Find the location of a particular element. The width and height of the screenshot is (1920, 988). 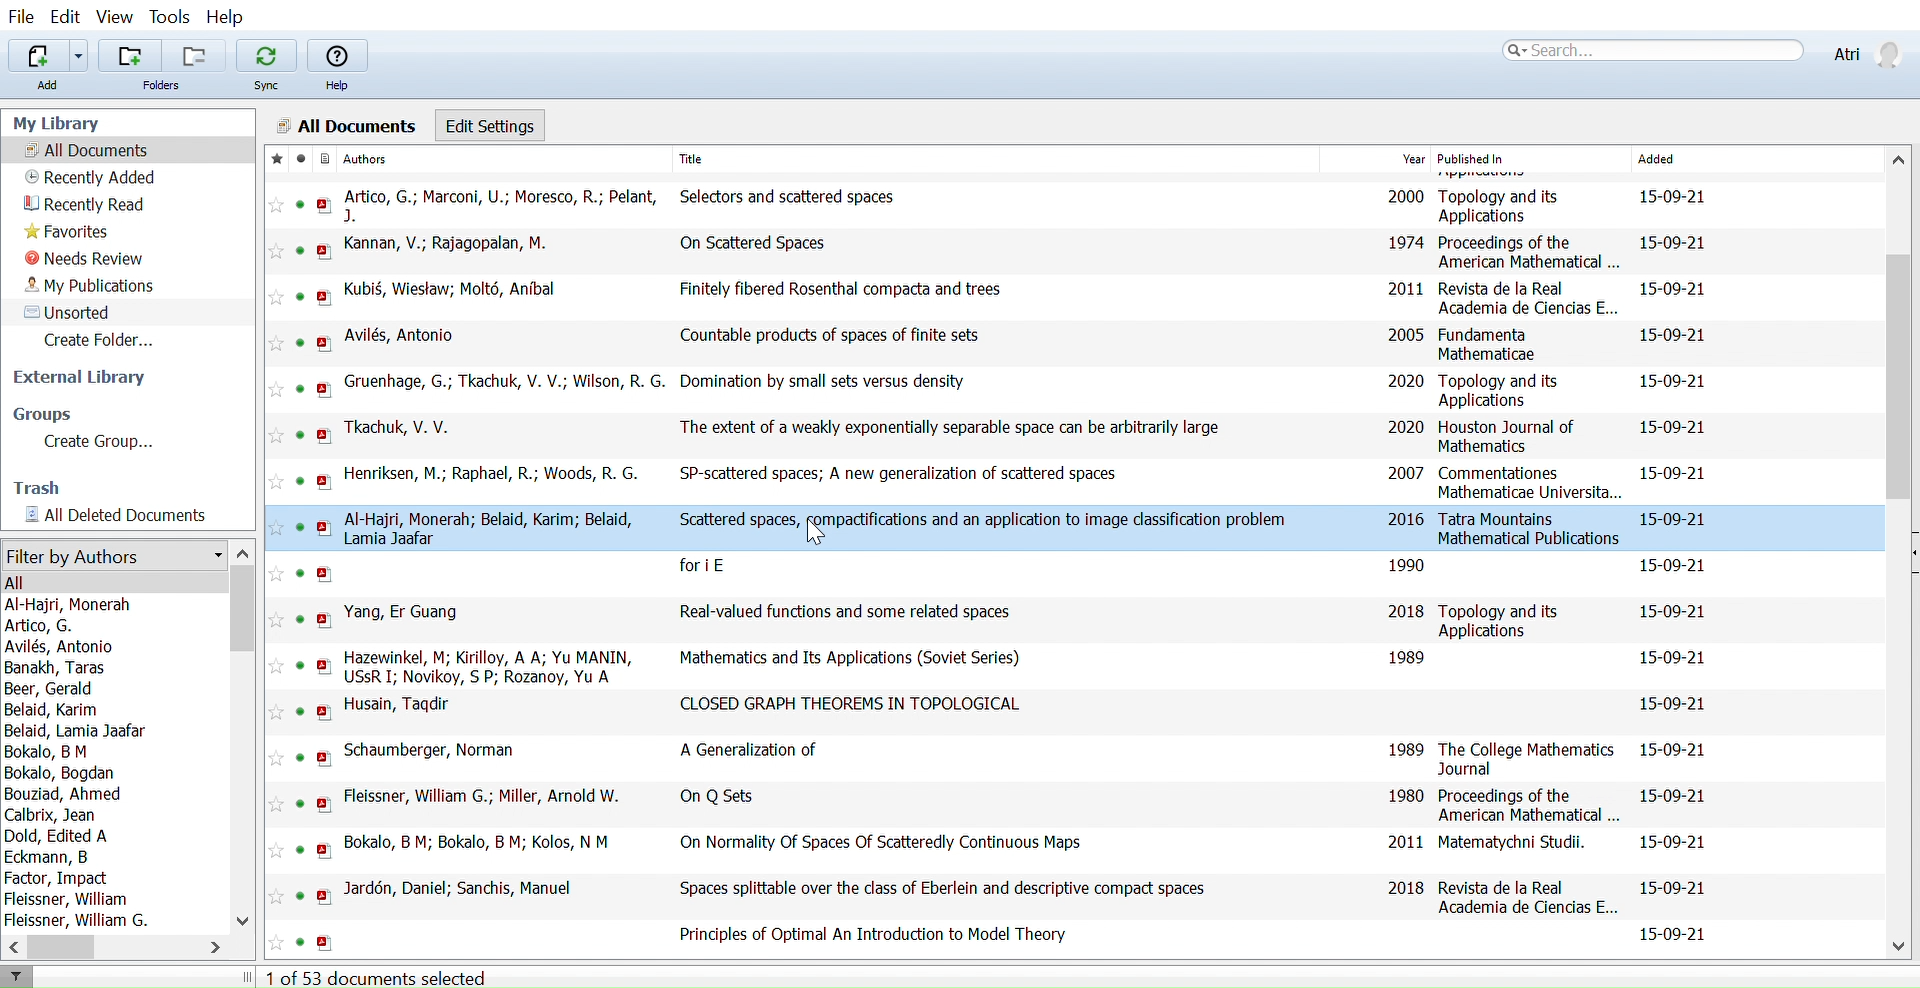

PDF Document is located at coordinates (324, 527).